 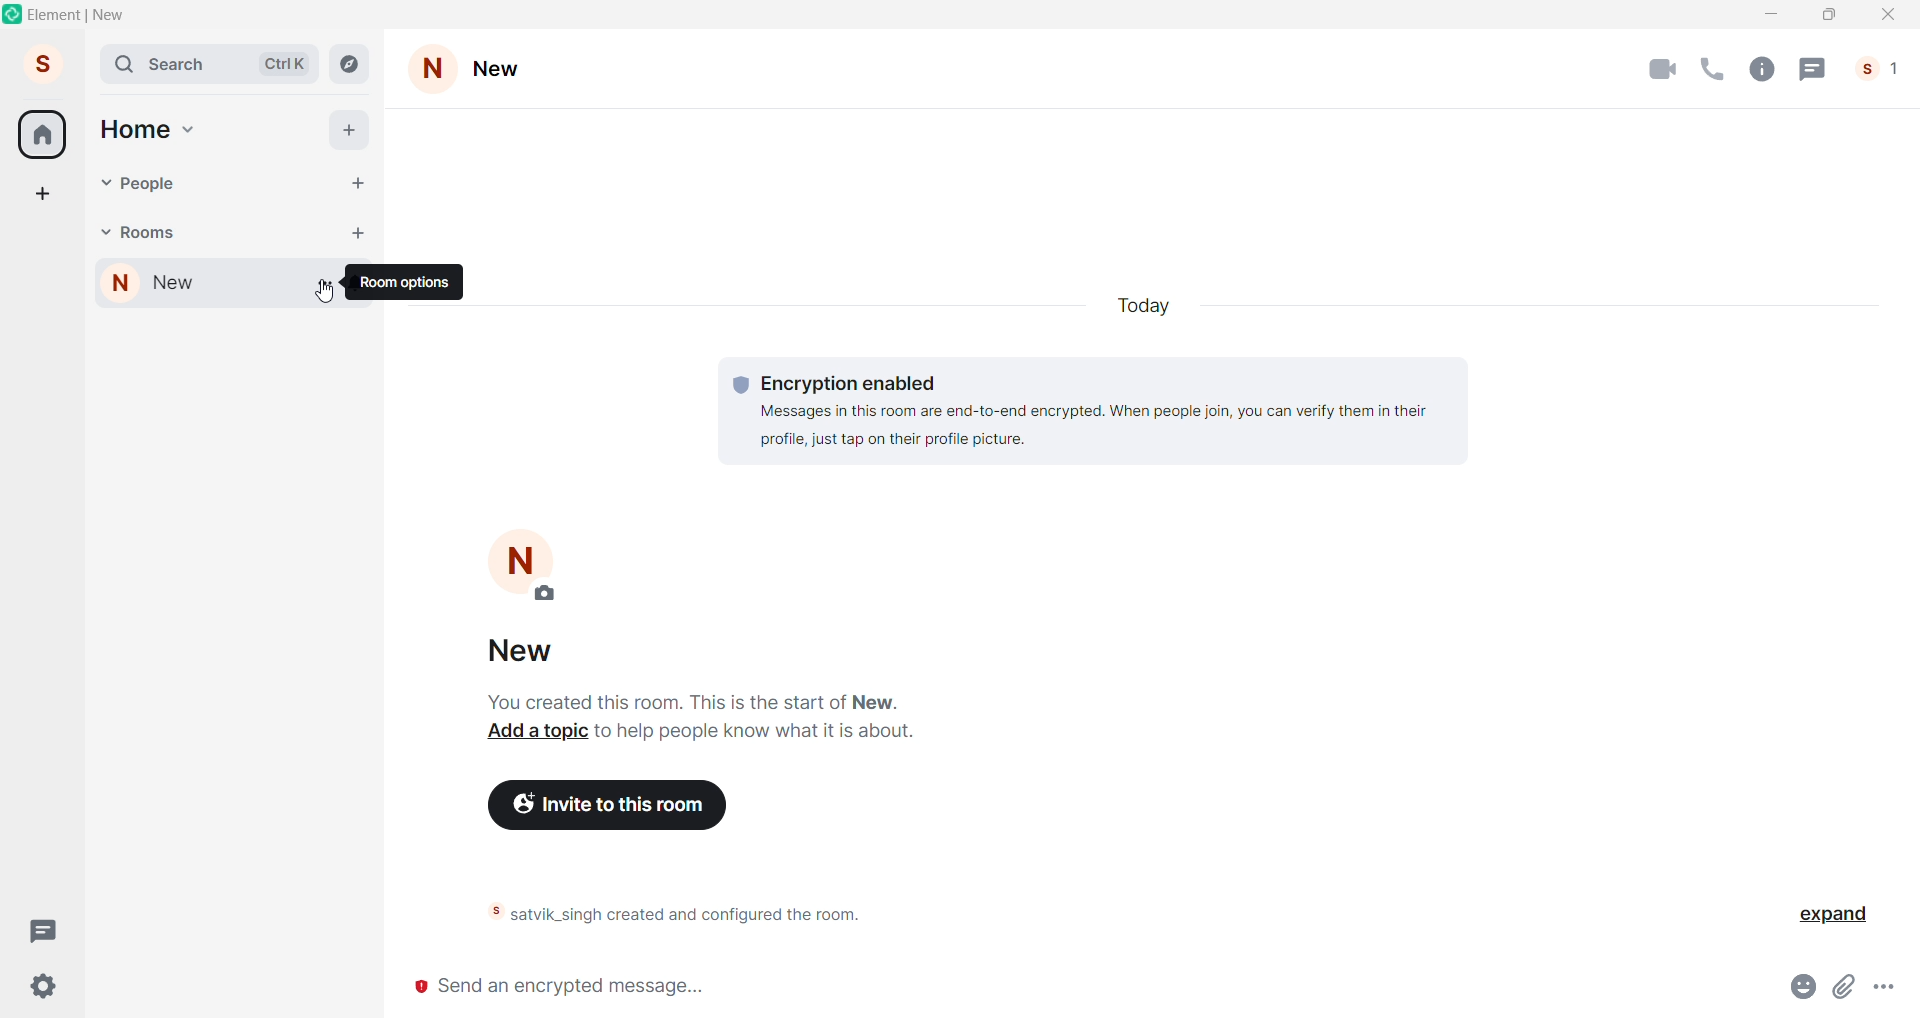 What do you see at coordinates (1082, 989) in the screenshot?
I see `send an encrypted message...` at bounding box center [1082, 989].